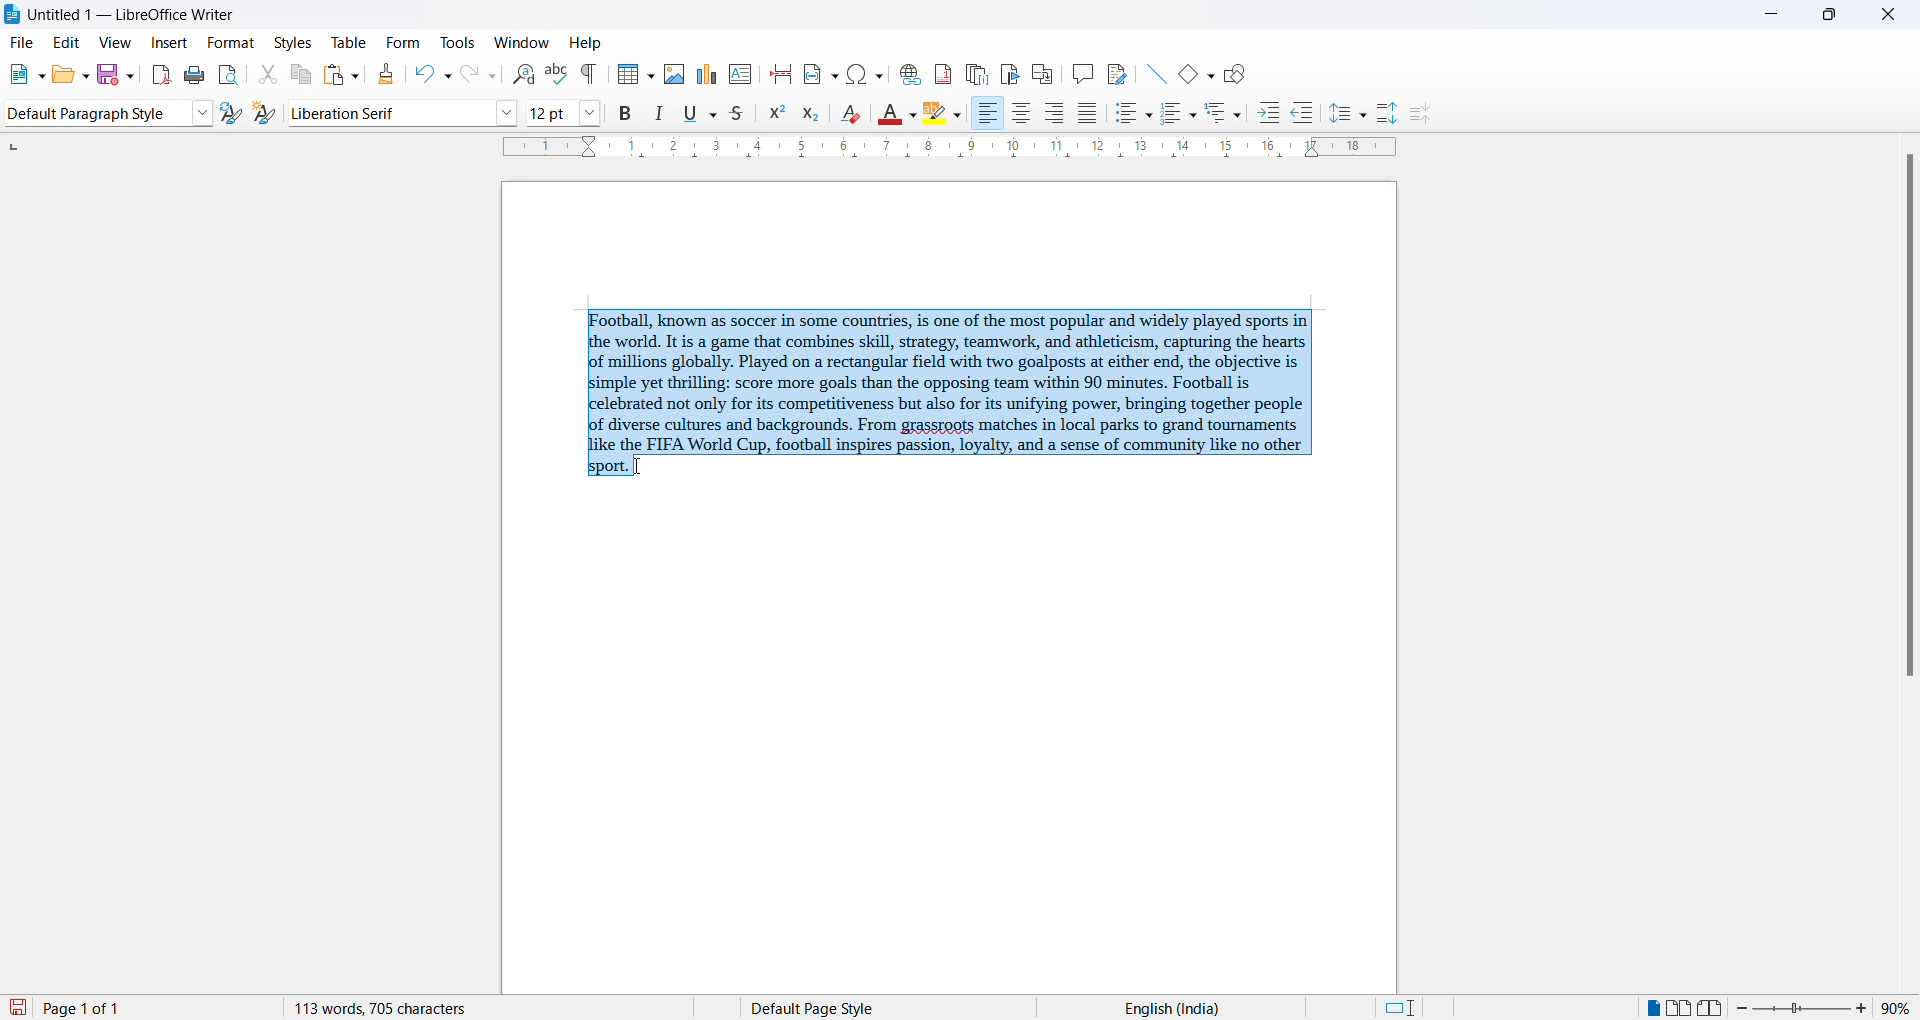 Image resolution: width=1920 pixels, height=1020 pixels. Describe the element at coordinates (1900, 420) in the screenshot. I see `scrollbar` at that location.